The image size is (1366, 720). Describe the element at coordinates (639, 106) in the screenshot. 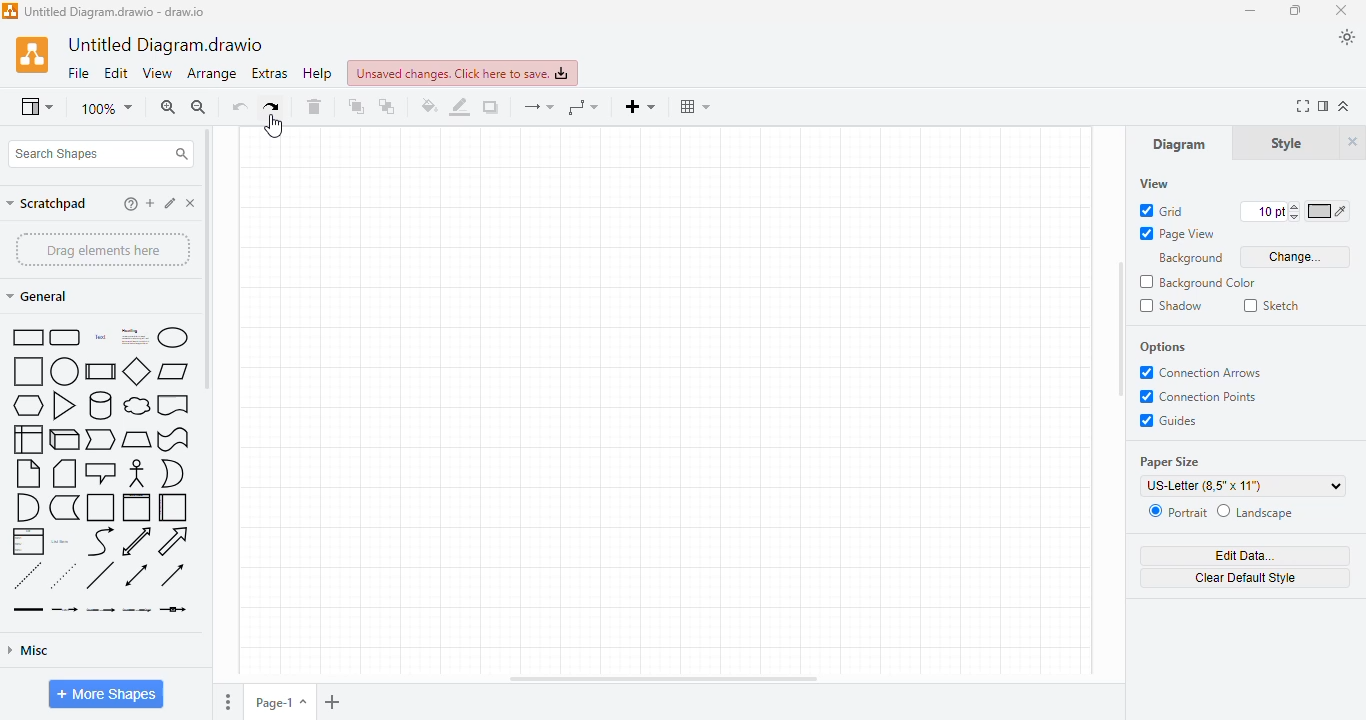

I see `insert` at that location.